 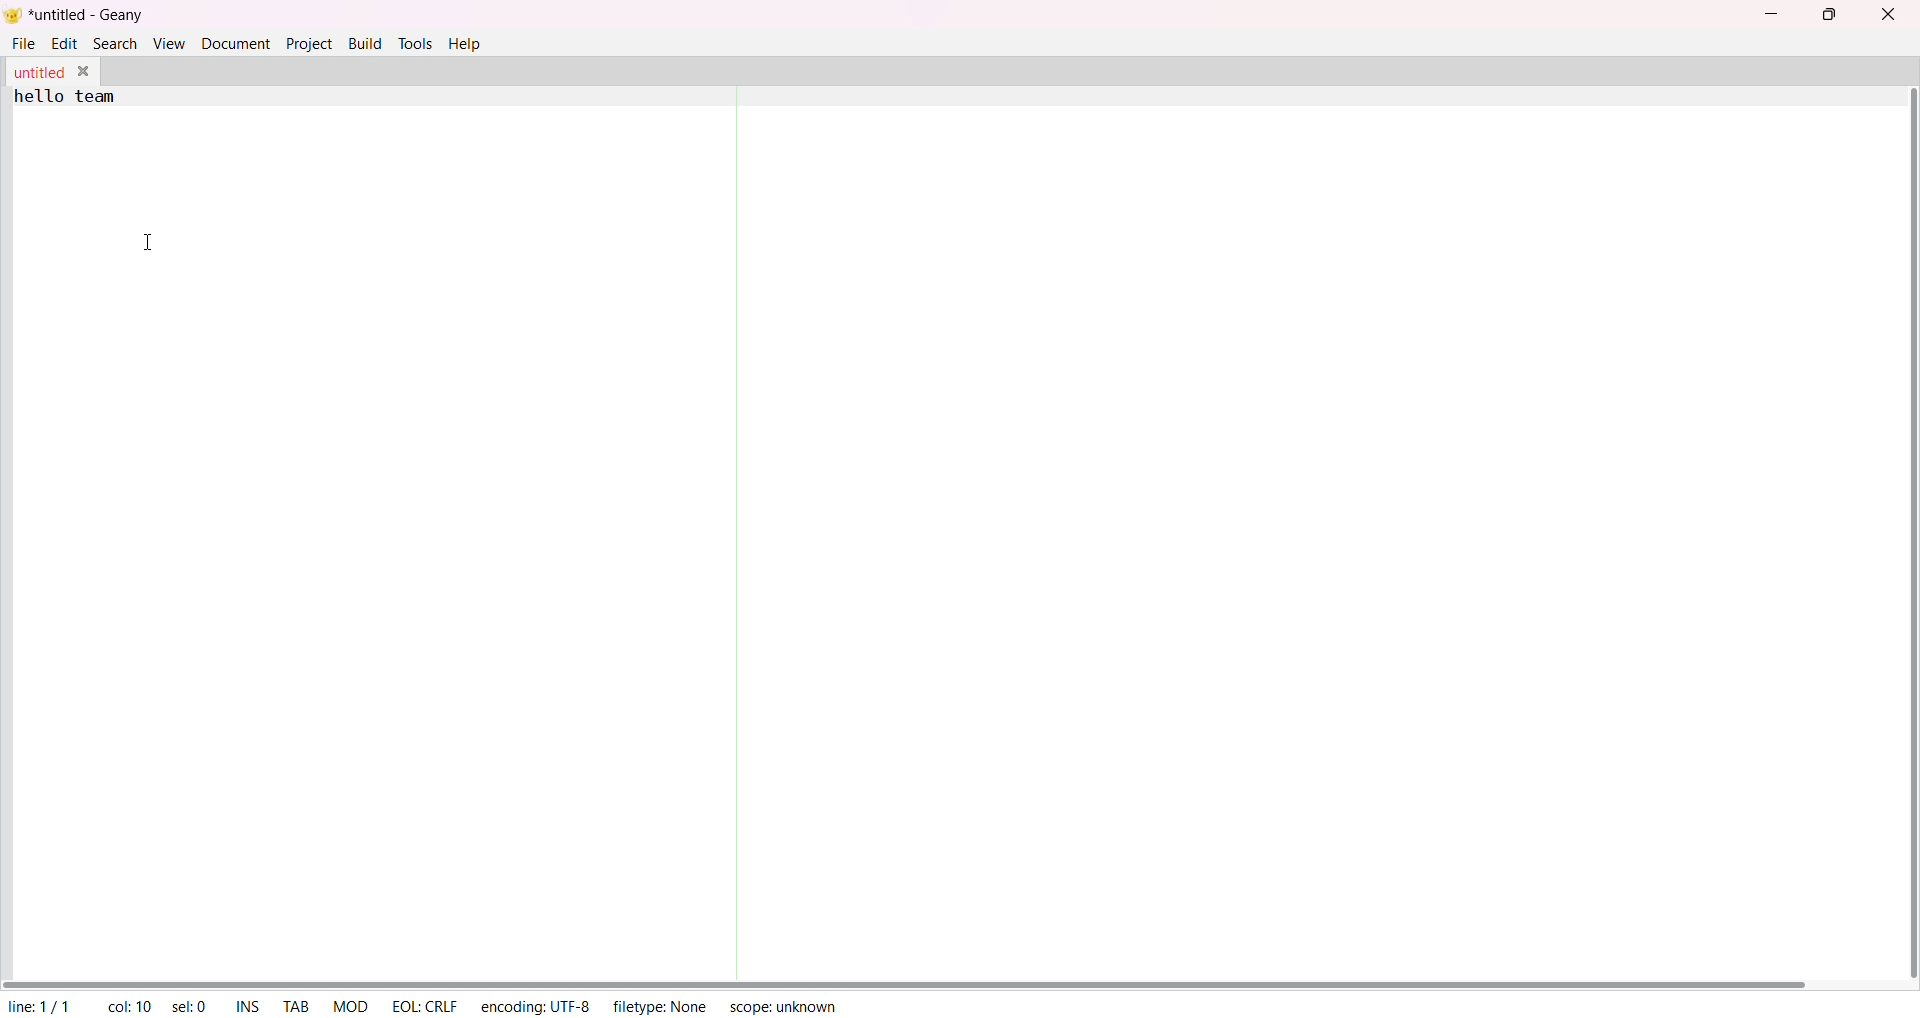 I want to click on scope: unknown, so click(x=784, y=1005).